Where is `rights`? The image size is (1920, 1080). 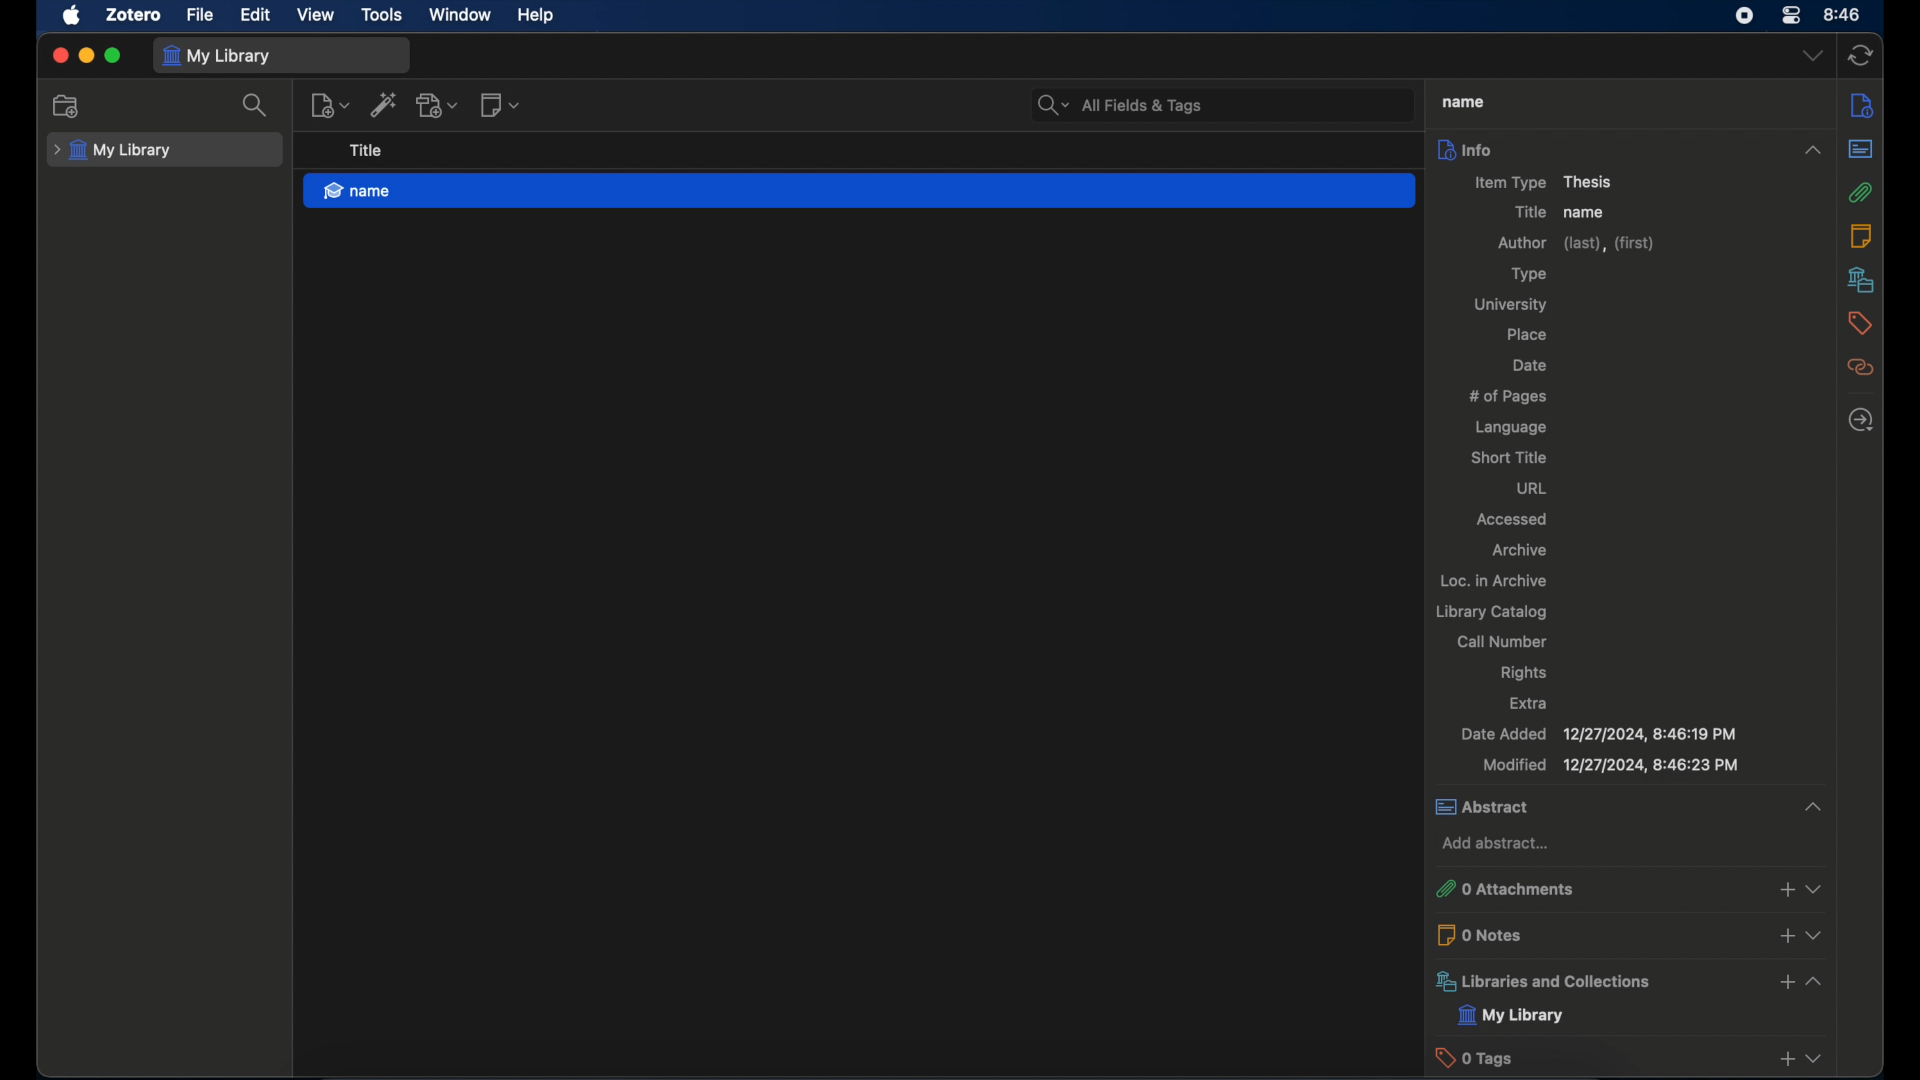 rights is located at coordinates (1523, 673).